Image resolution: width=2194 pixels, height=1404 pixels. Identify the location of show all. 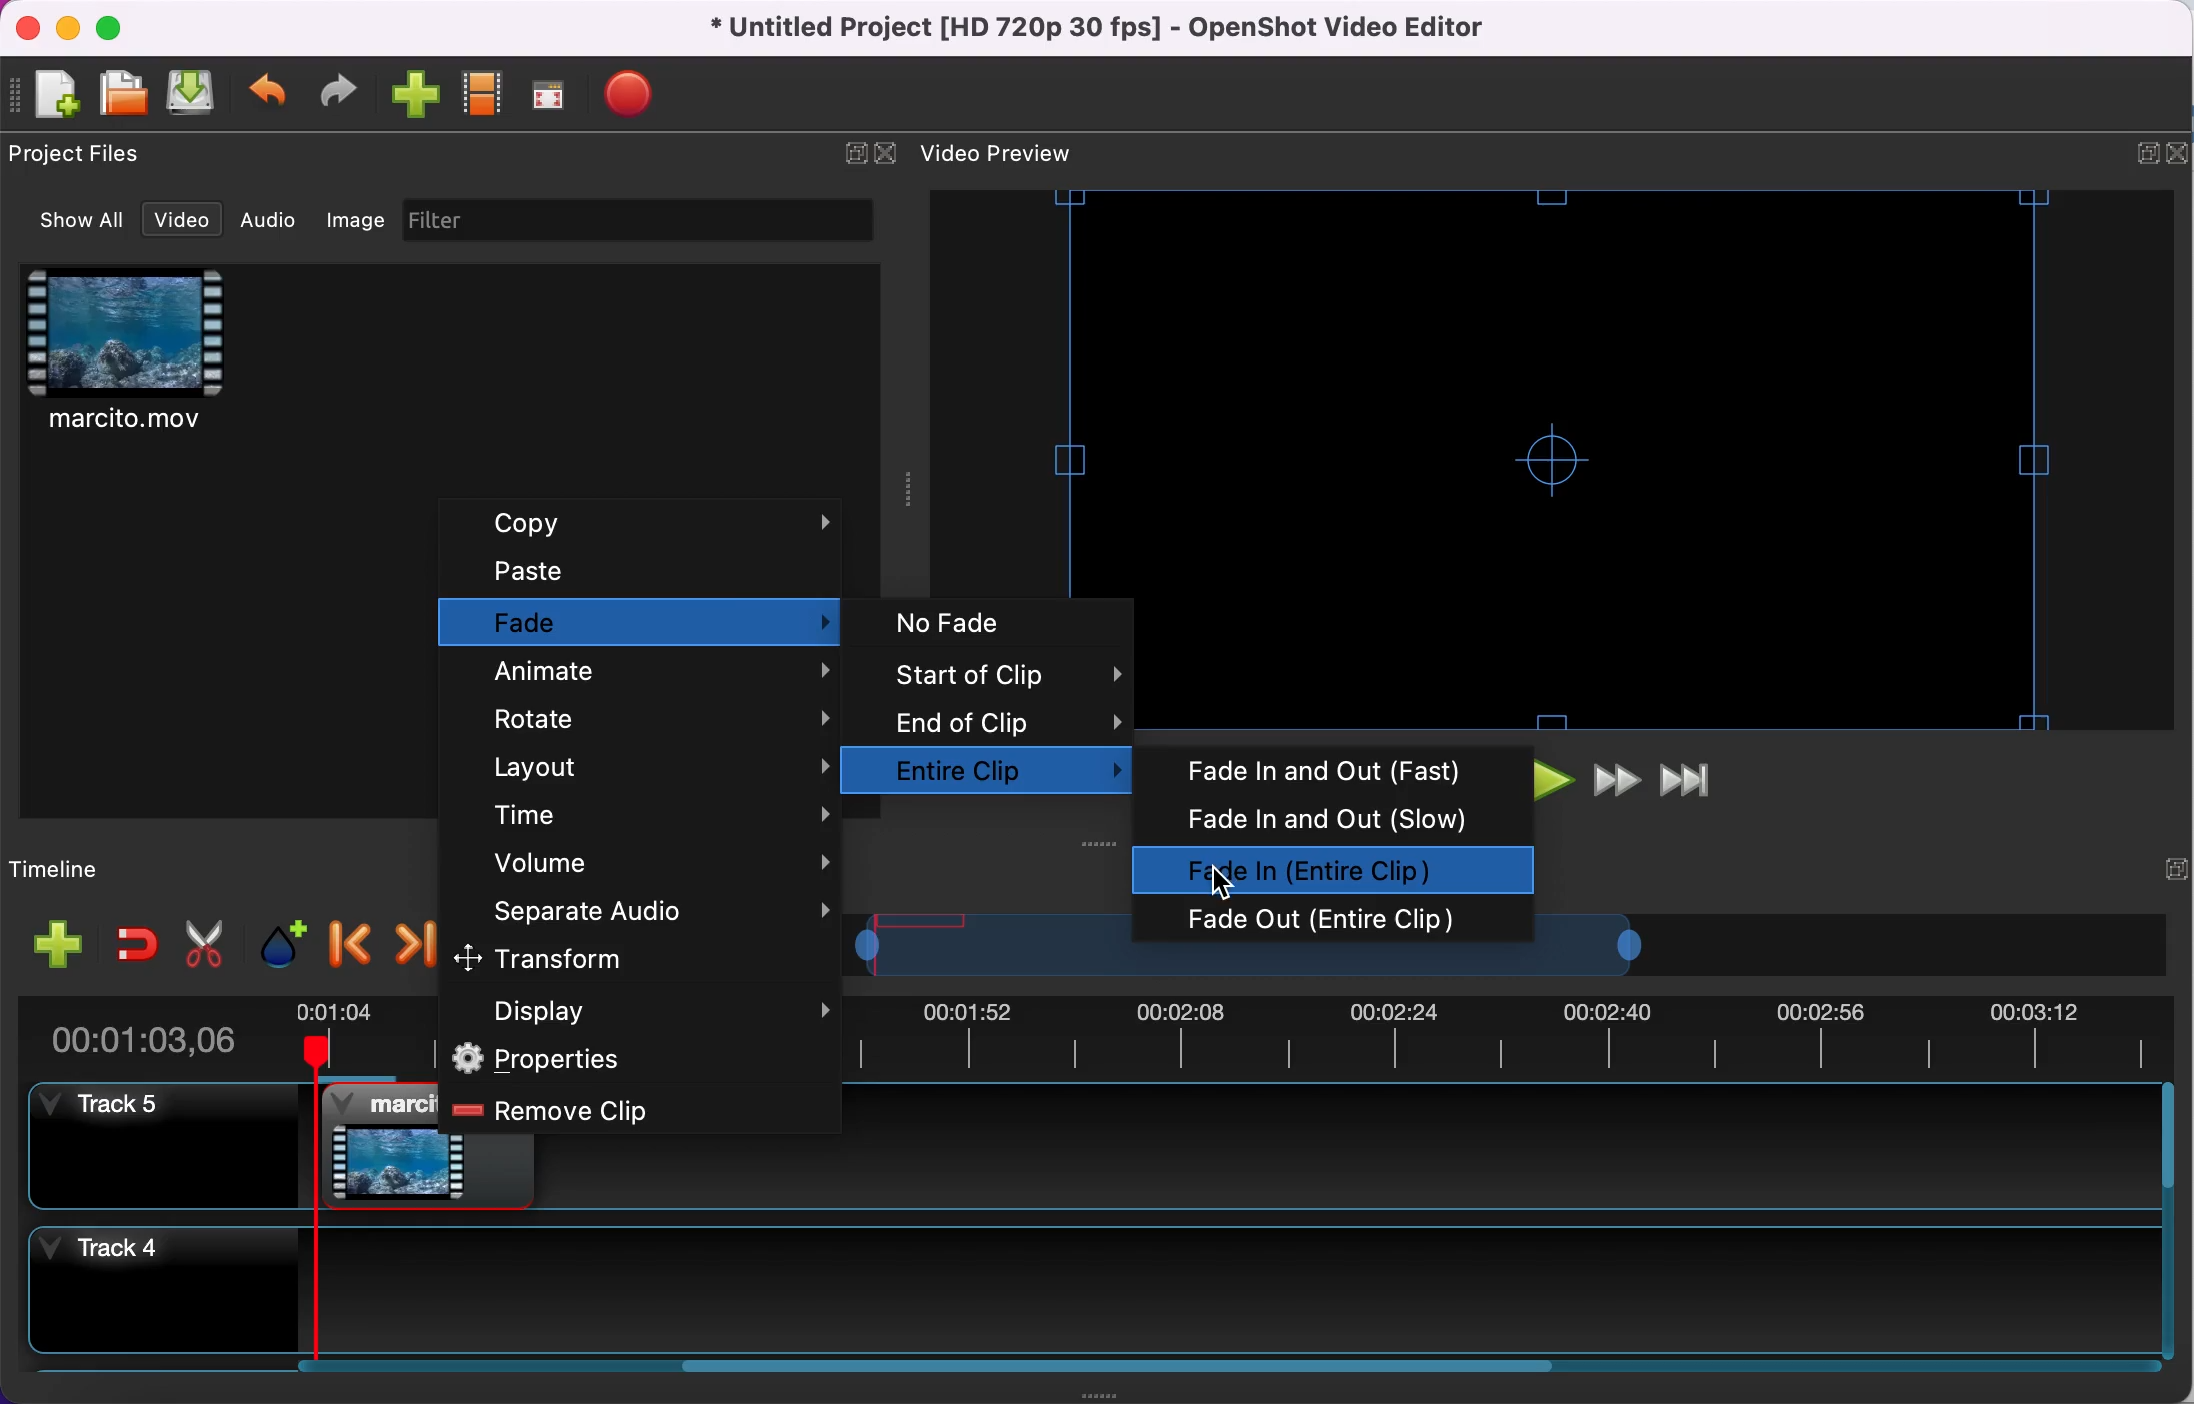
(70, 219).